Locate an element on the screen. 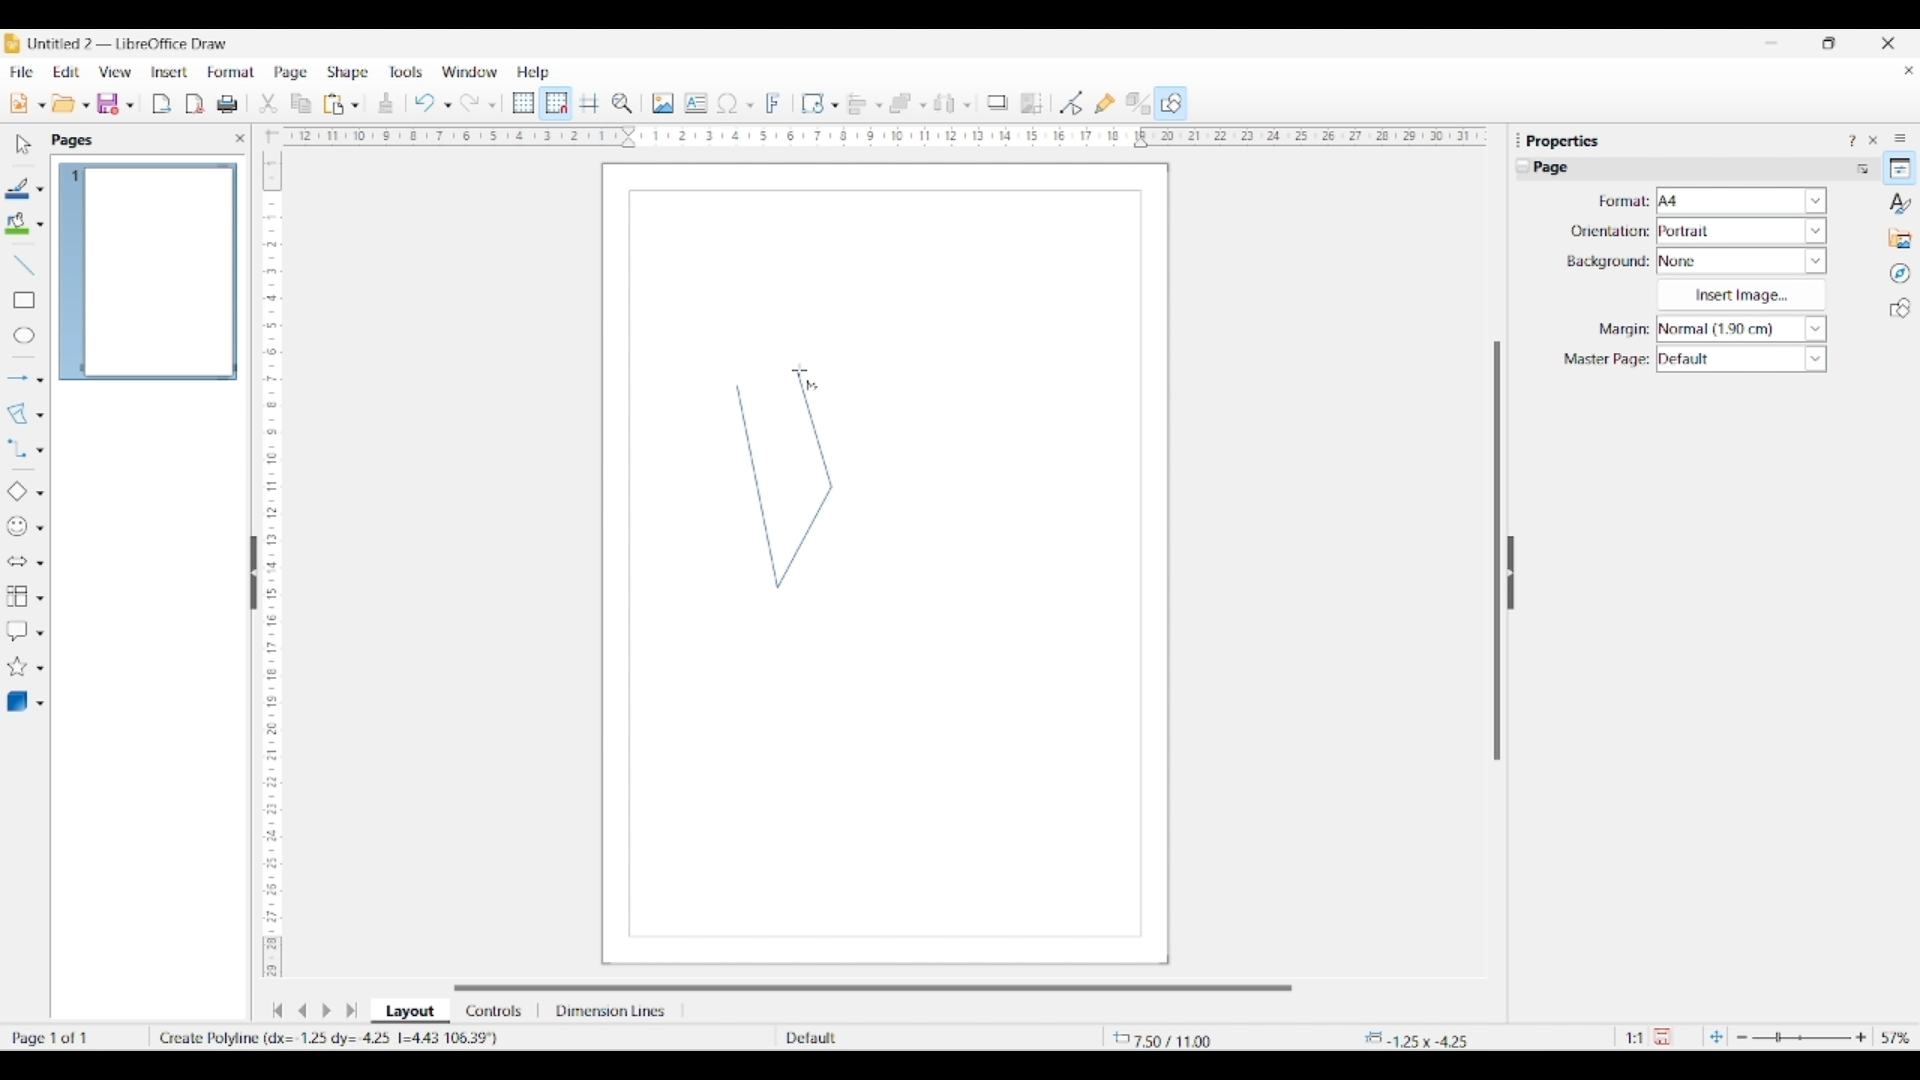 The image size is (1920, 1080). Star and banner options is located at coordinates (40, 669).